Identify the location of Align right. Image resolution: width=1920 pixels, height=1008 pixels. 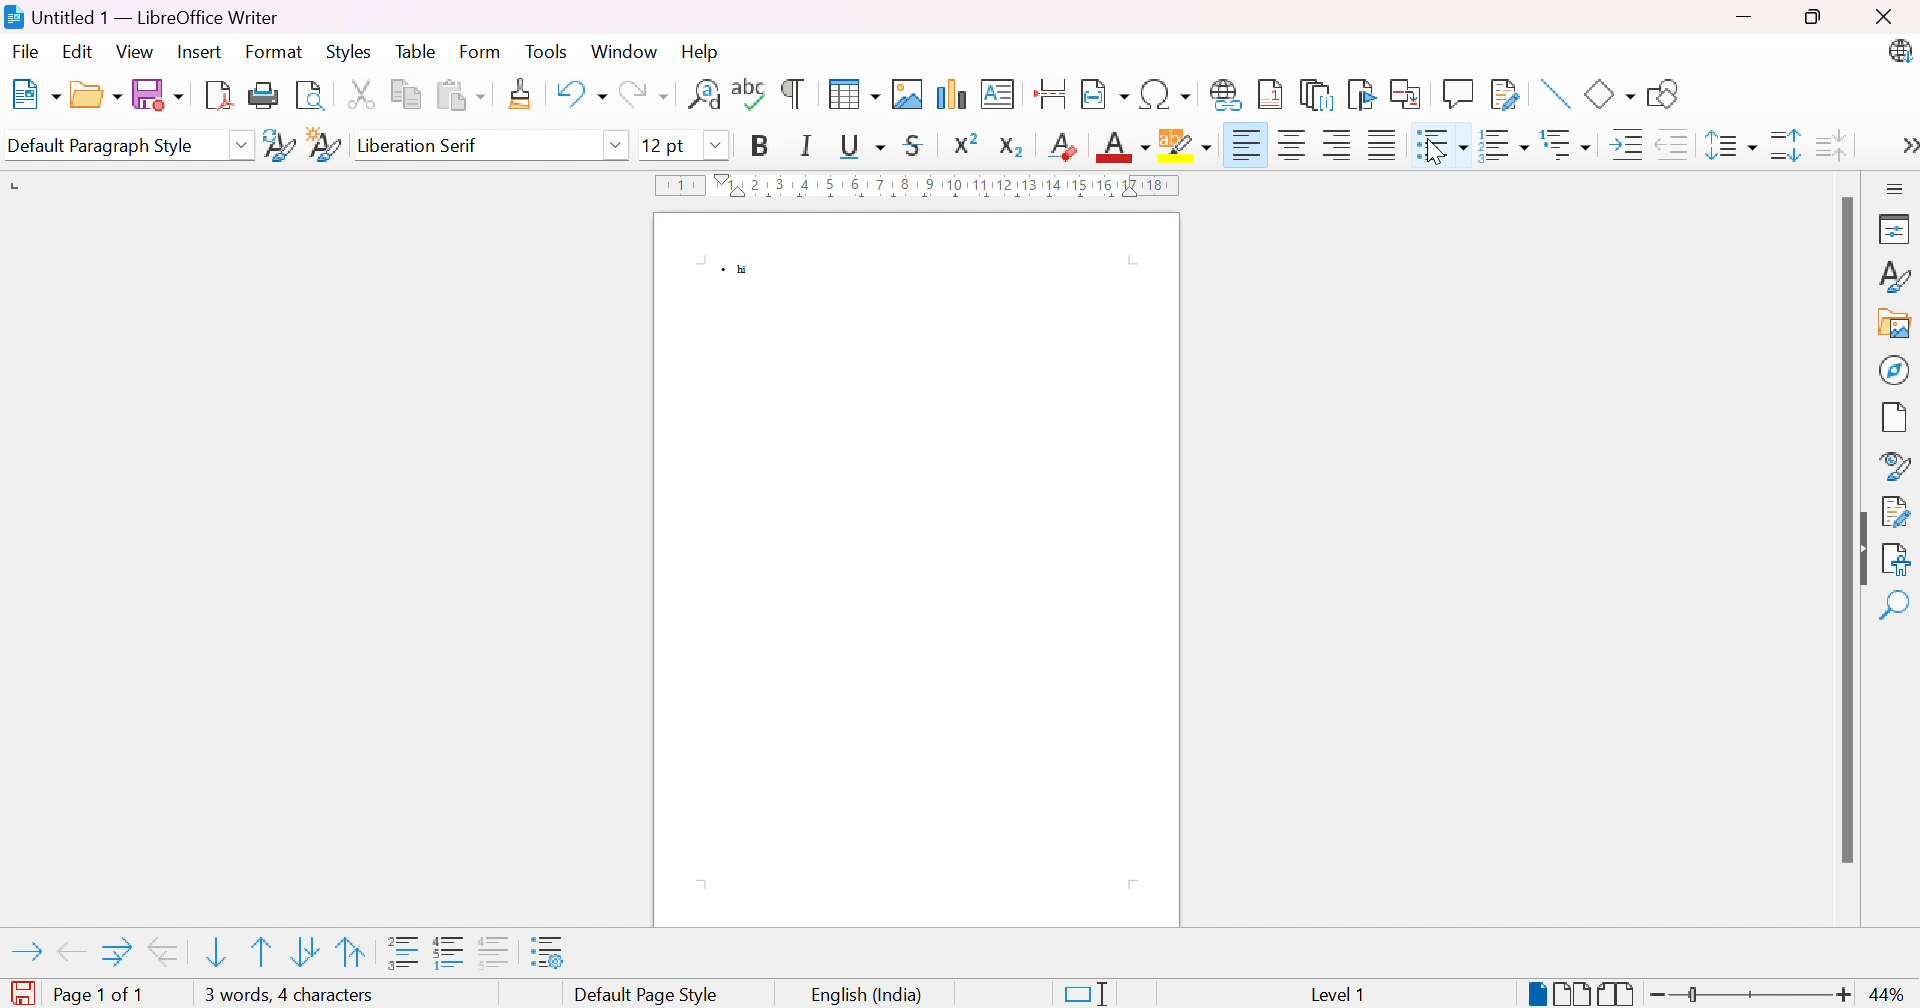
(1251, 145).